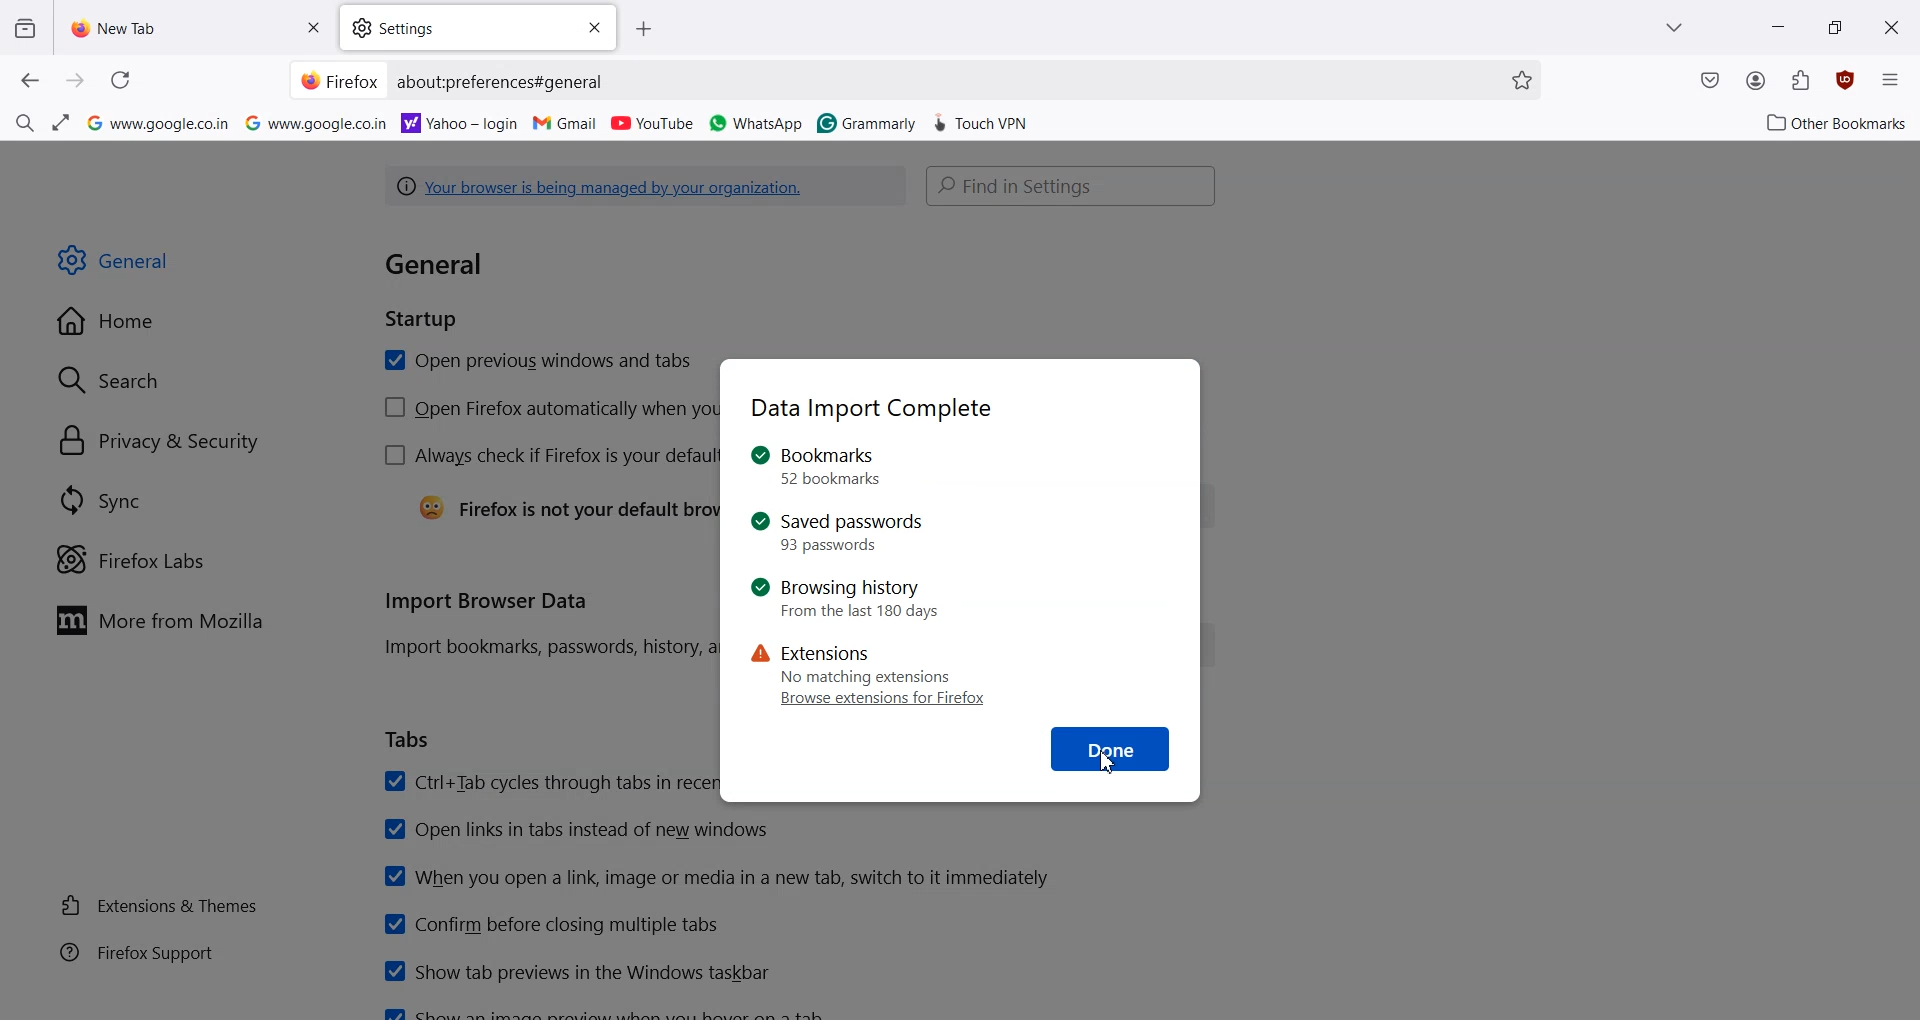 The image size is (1920, 1020). Describe the element at coordinates (409, 741) in the screenshot. I see `Tabs` at that location.